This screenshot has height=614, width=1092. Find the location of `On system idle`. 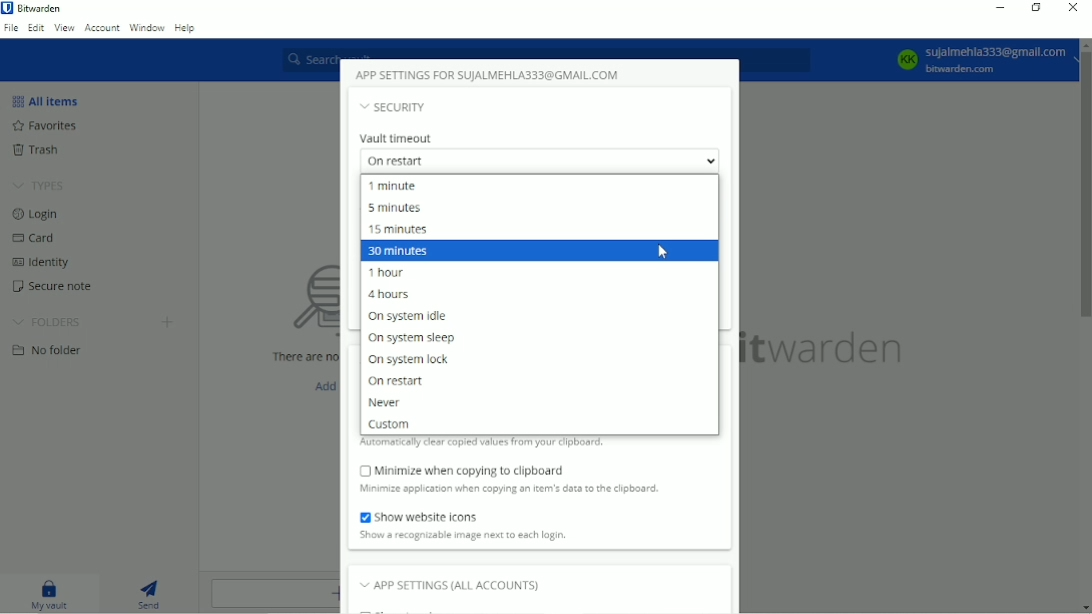

On system idle is located at coordinates (413, 316).